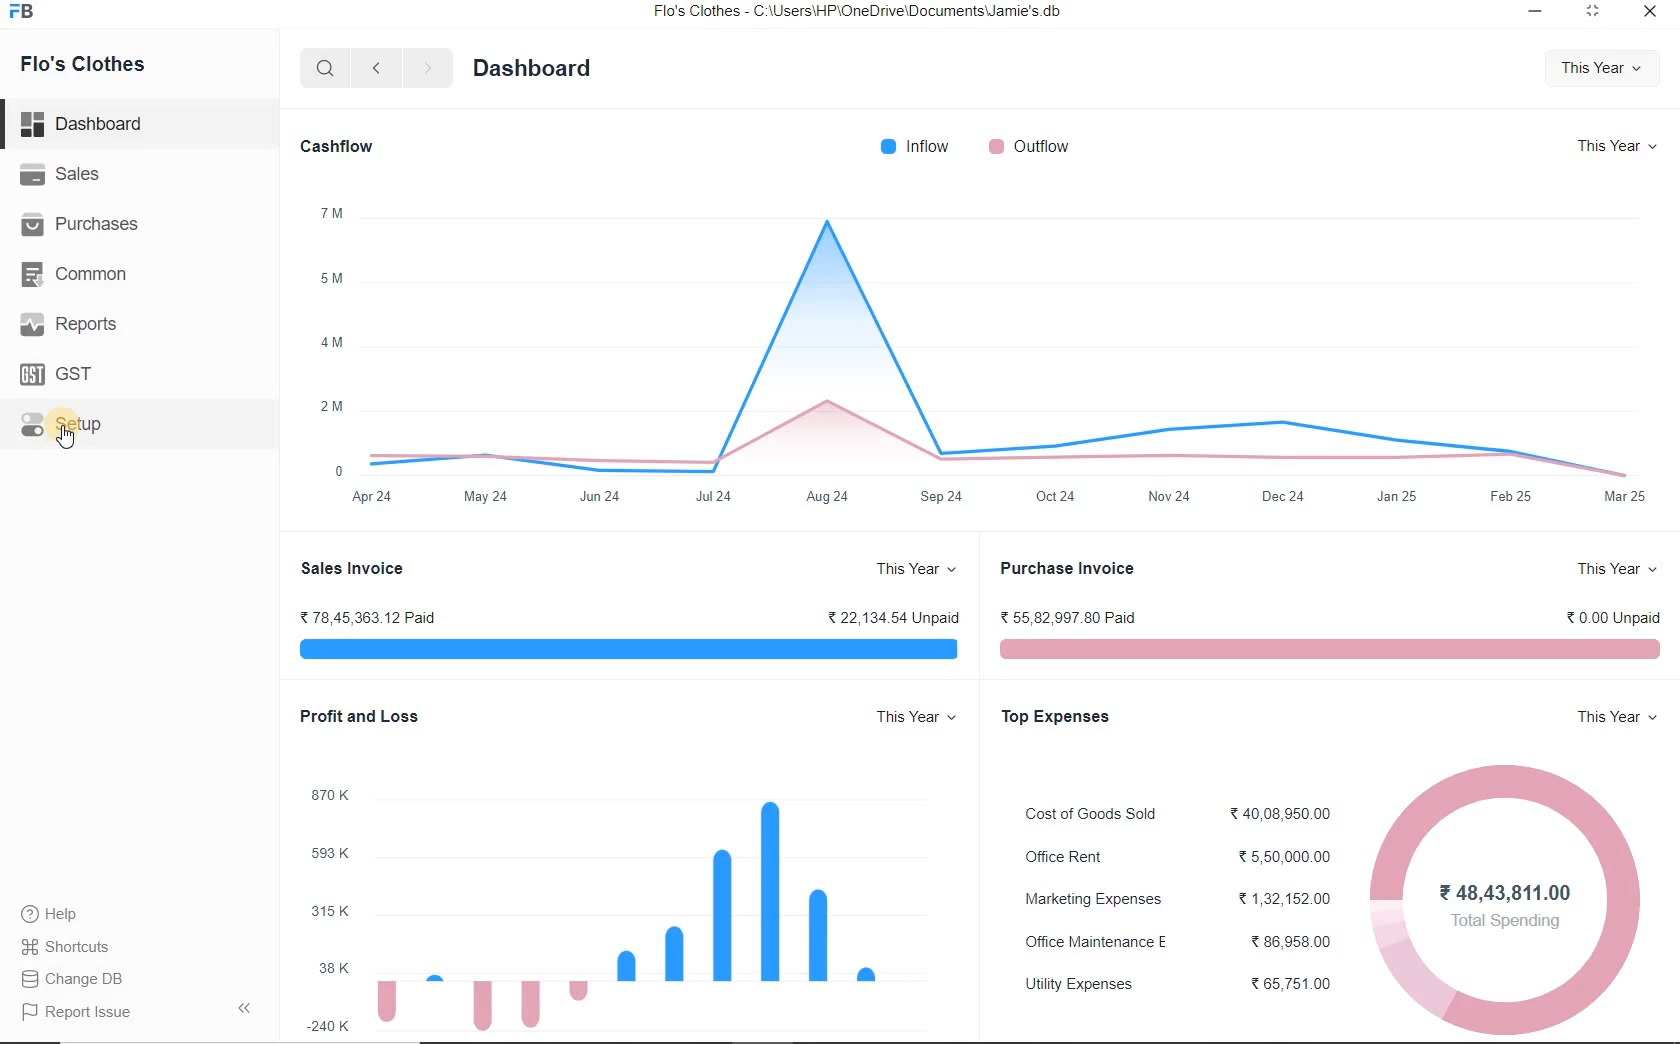  I want to click on Dec24, so click(1283, 498).